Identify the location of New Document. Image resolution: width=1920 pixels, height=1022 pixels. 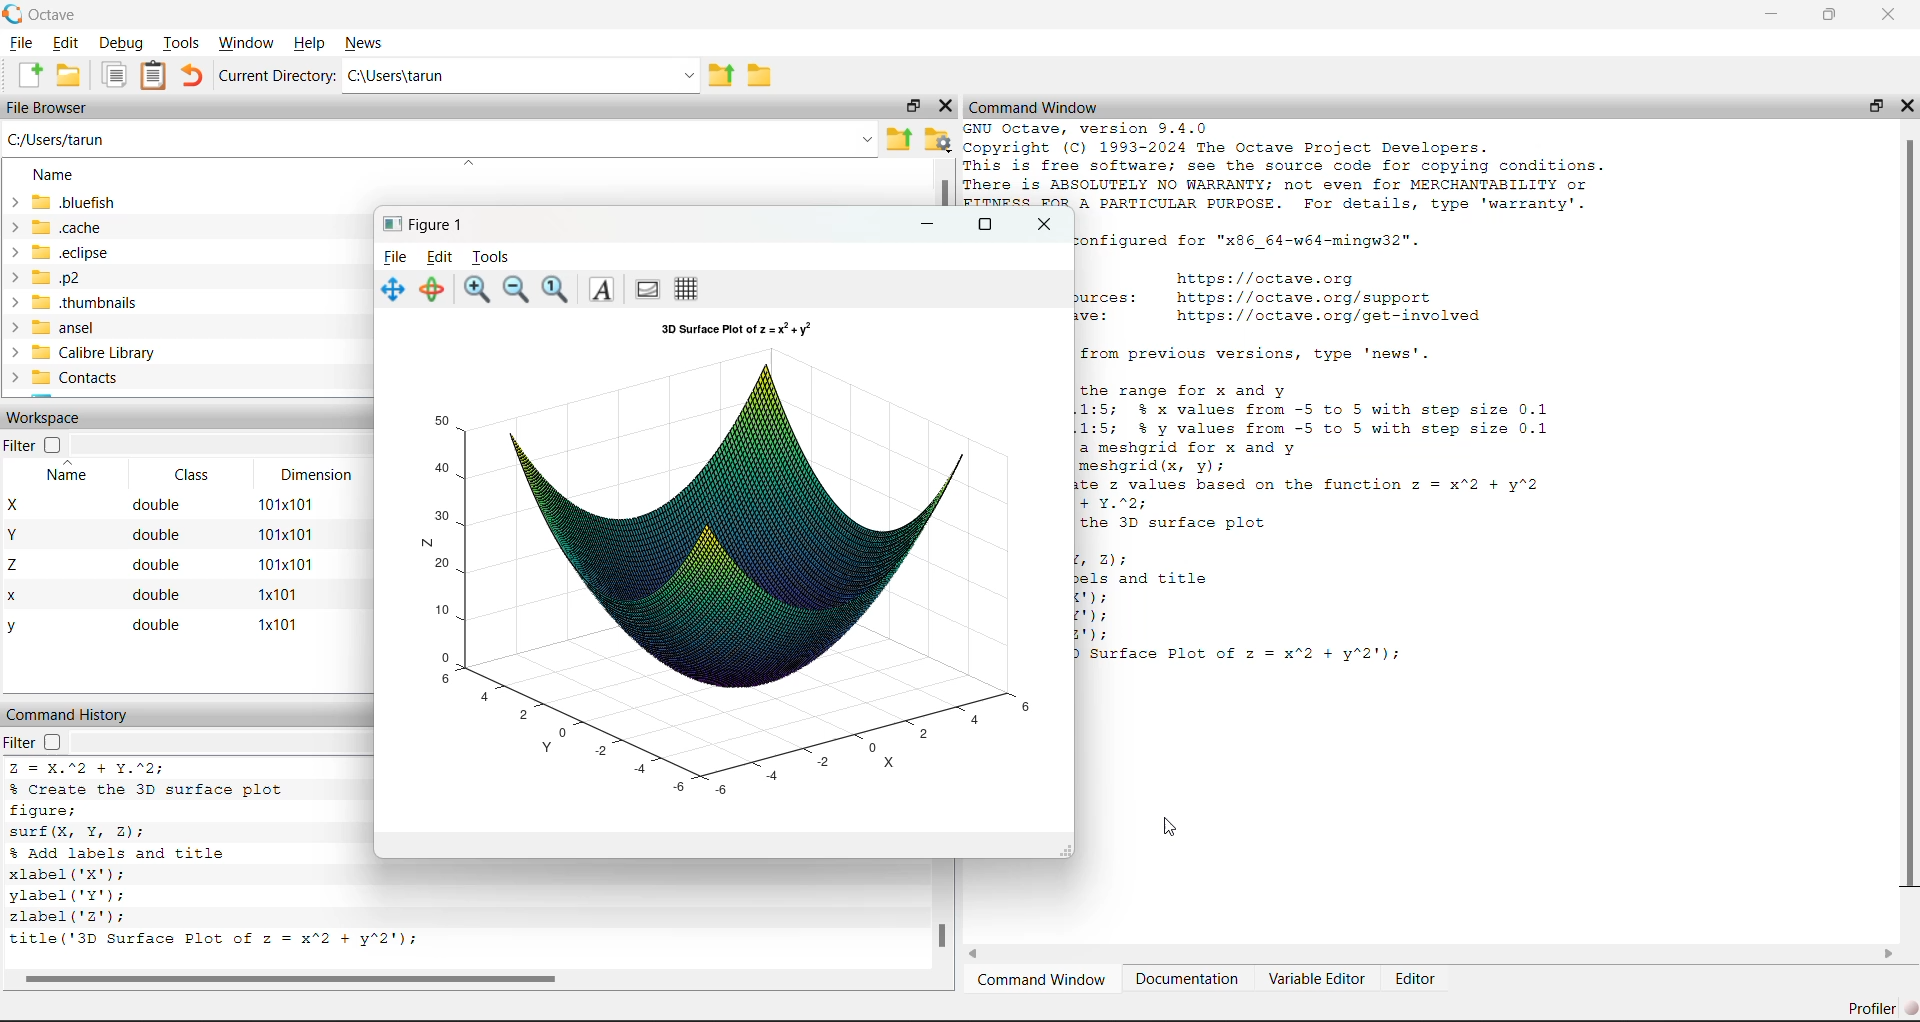
(29, 75).